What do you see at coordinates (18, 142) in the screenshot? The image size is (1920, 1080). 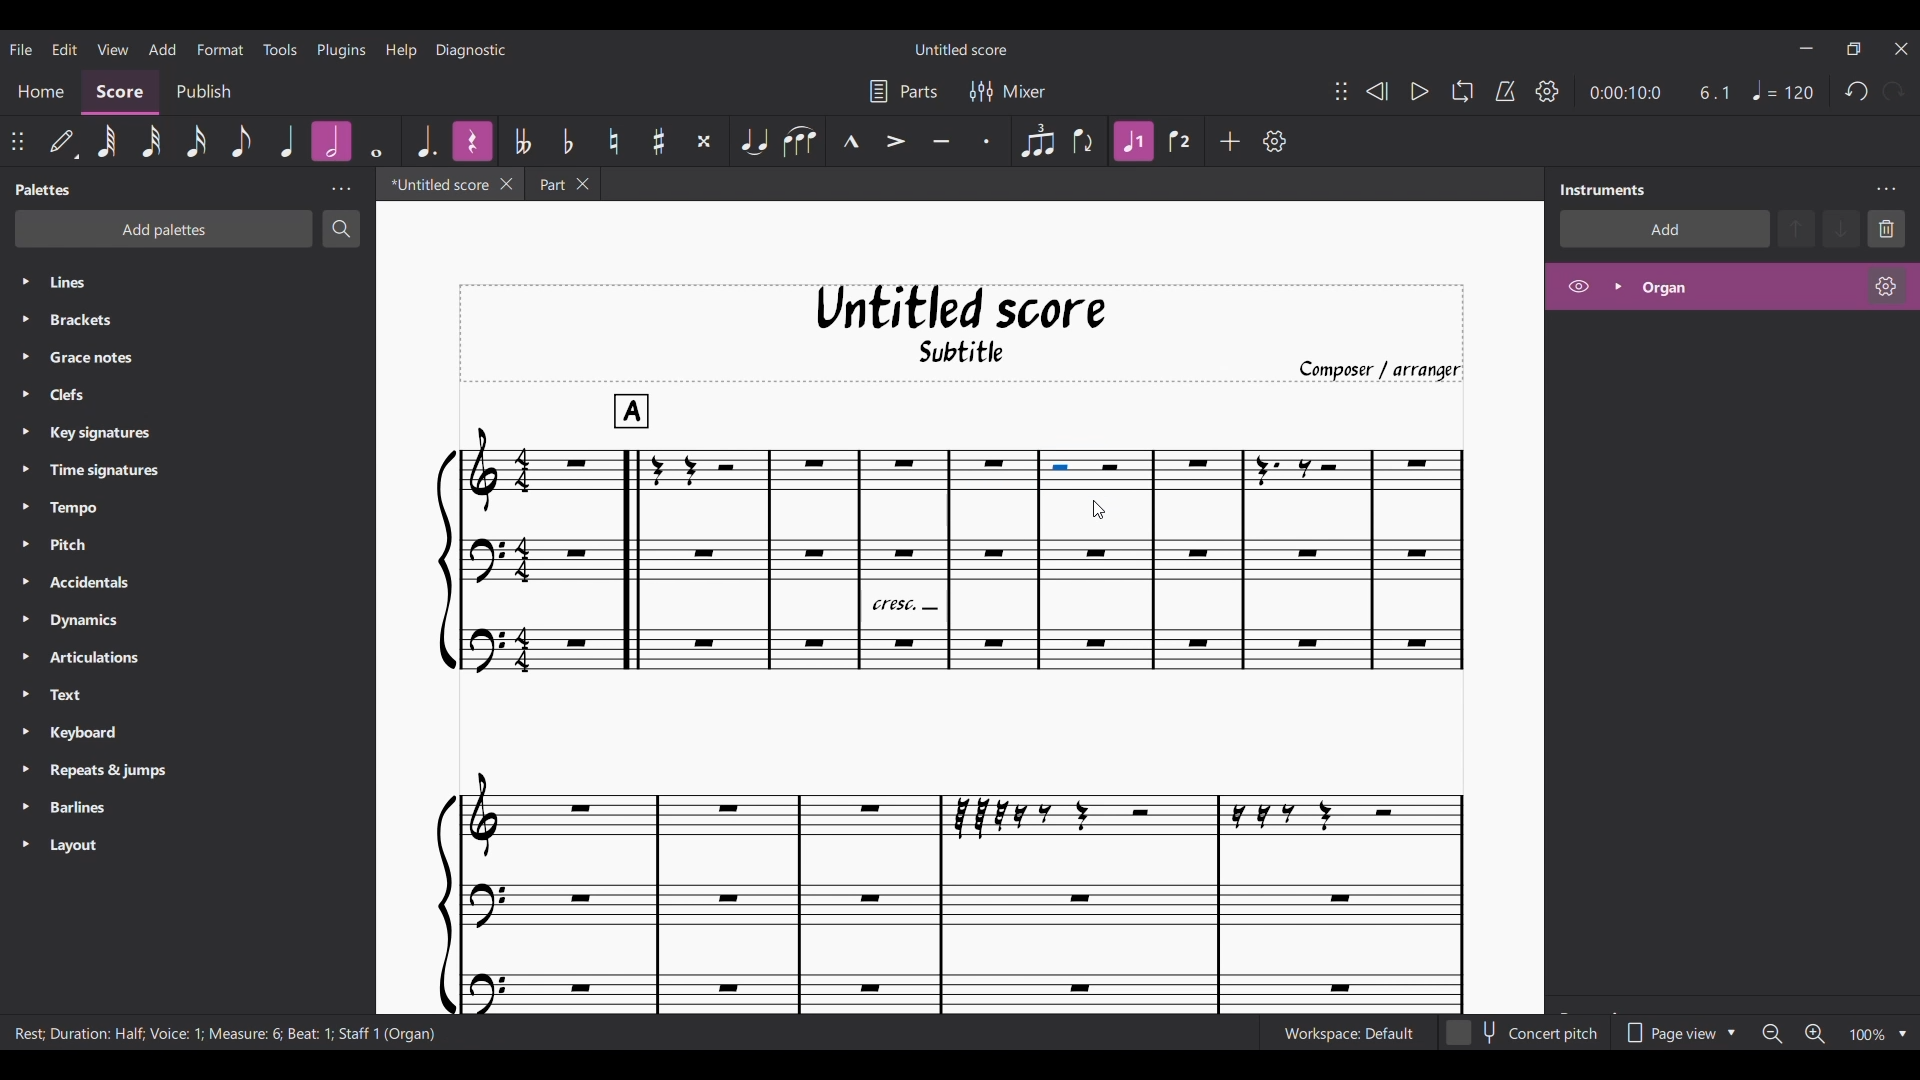 I see `Change position of toolbar attached` at bounding box center [18, 142].